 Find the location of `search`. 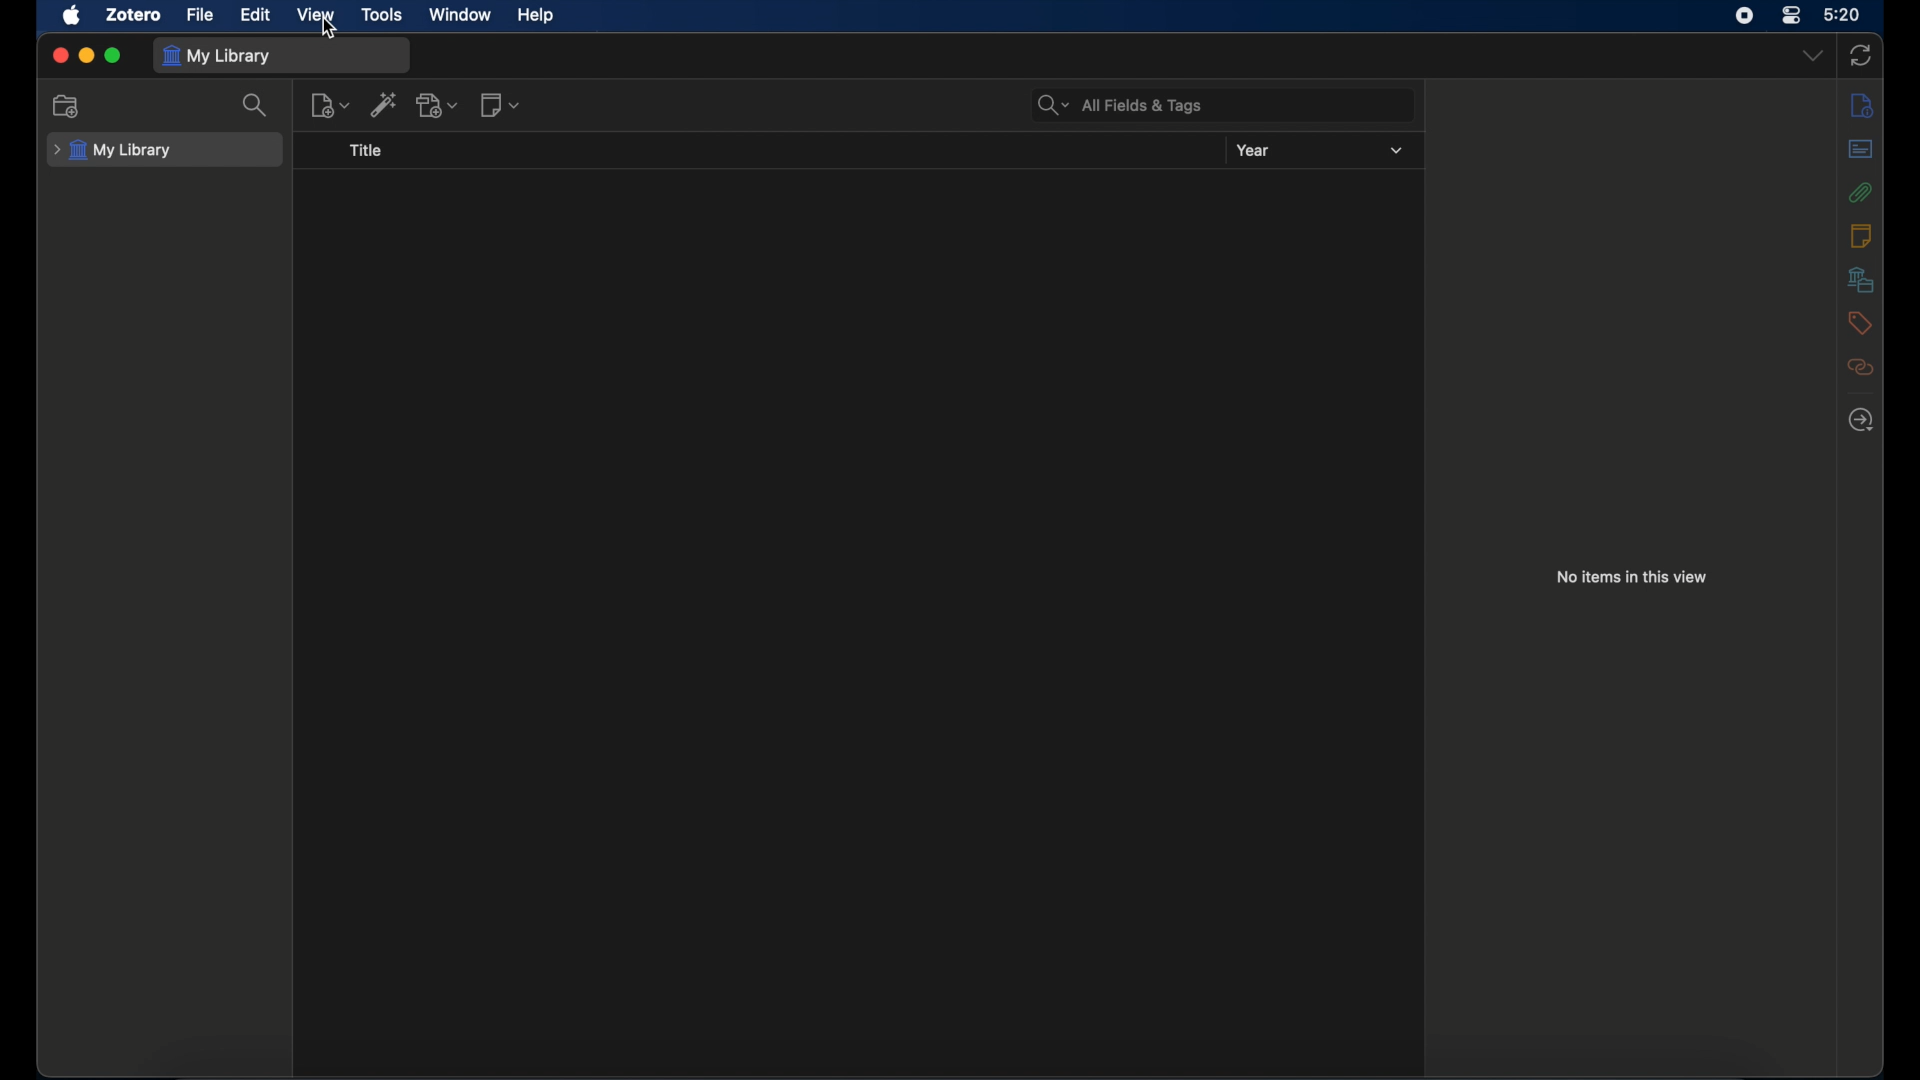

search is located at coordinates (256, 105).